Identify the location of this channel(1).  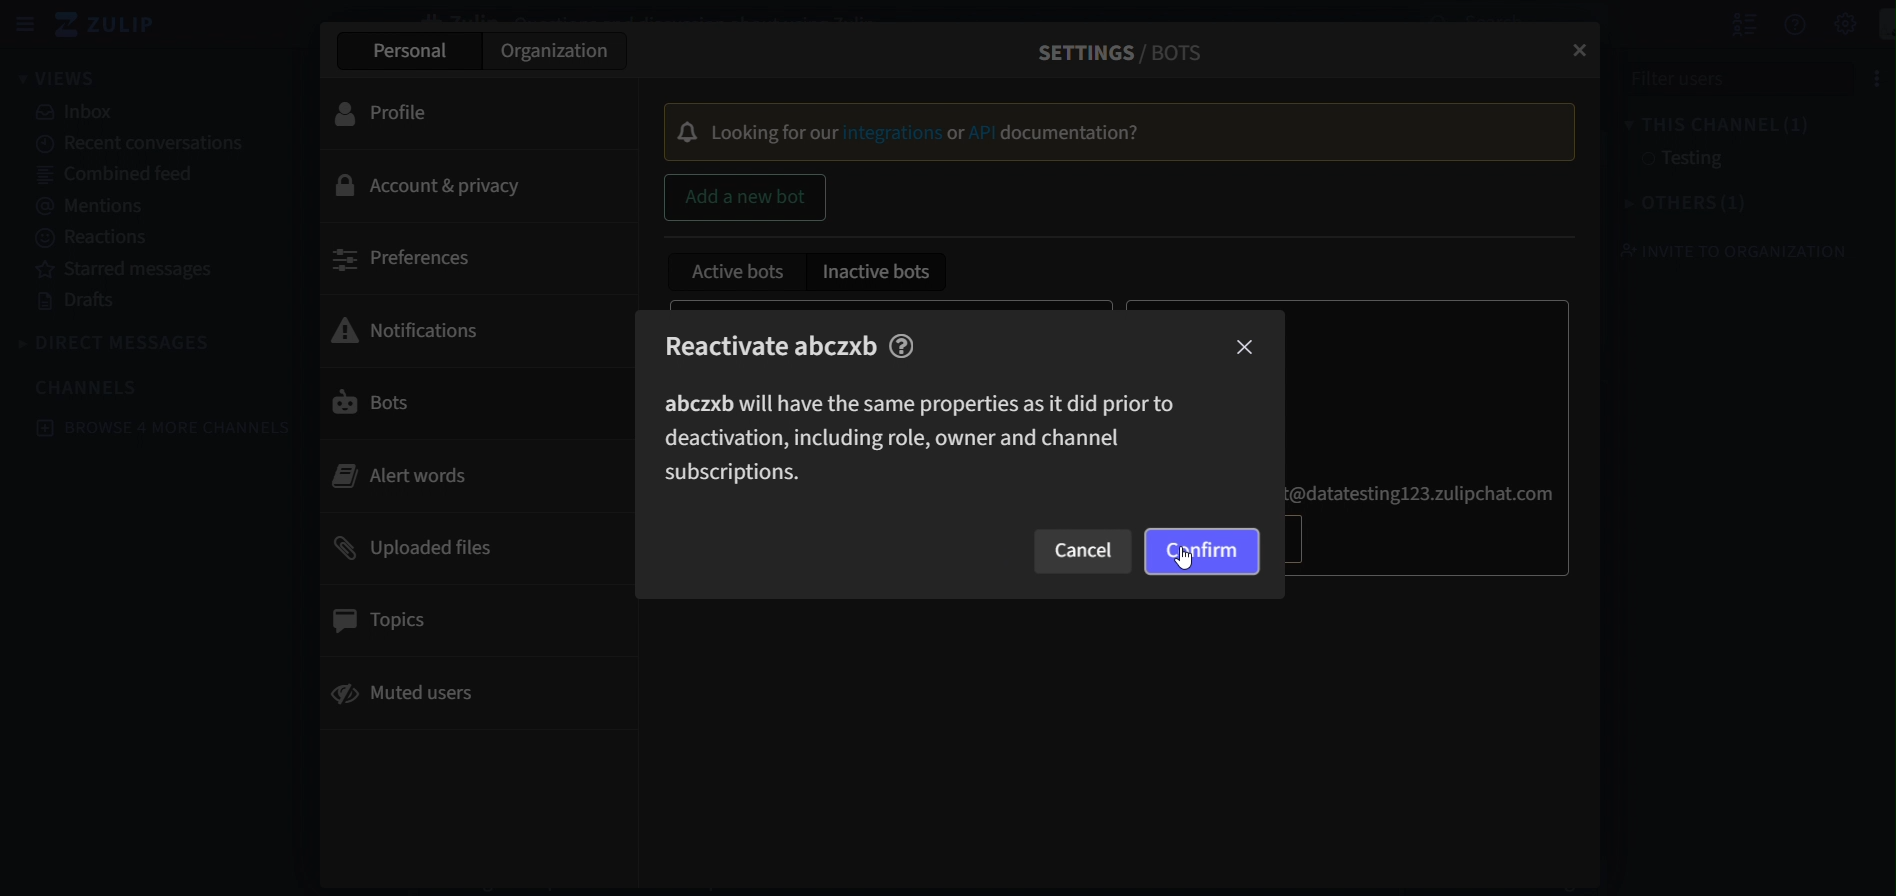
(1706, 122).